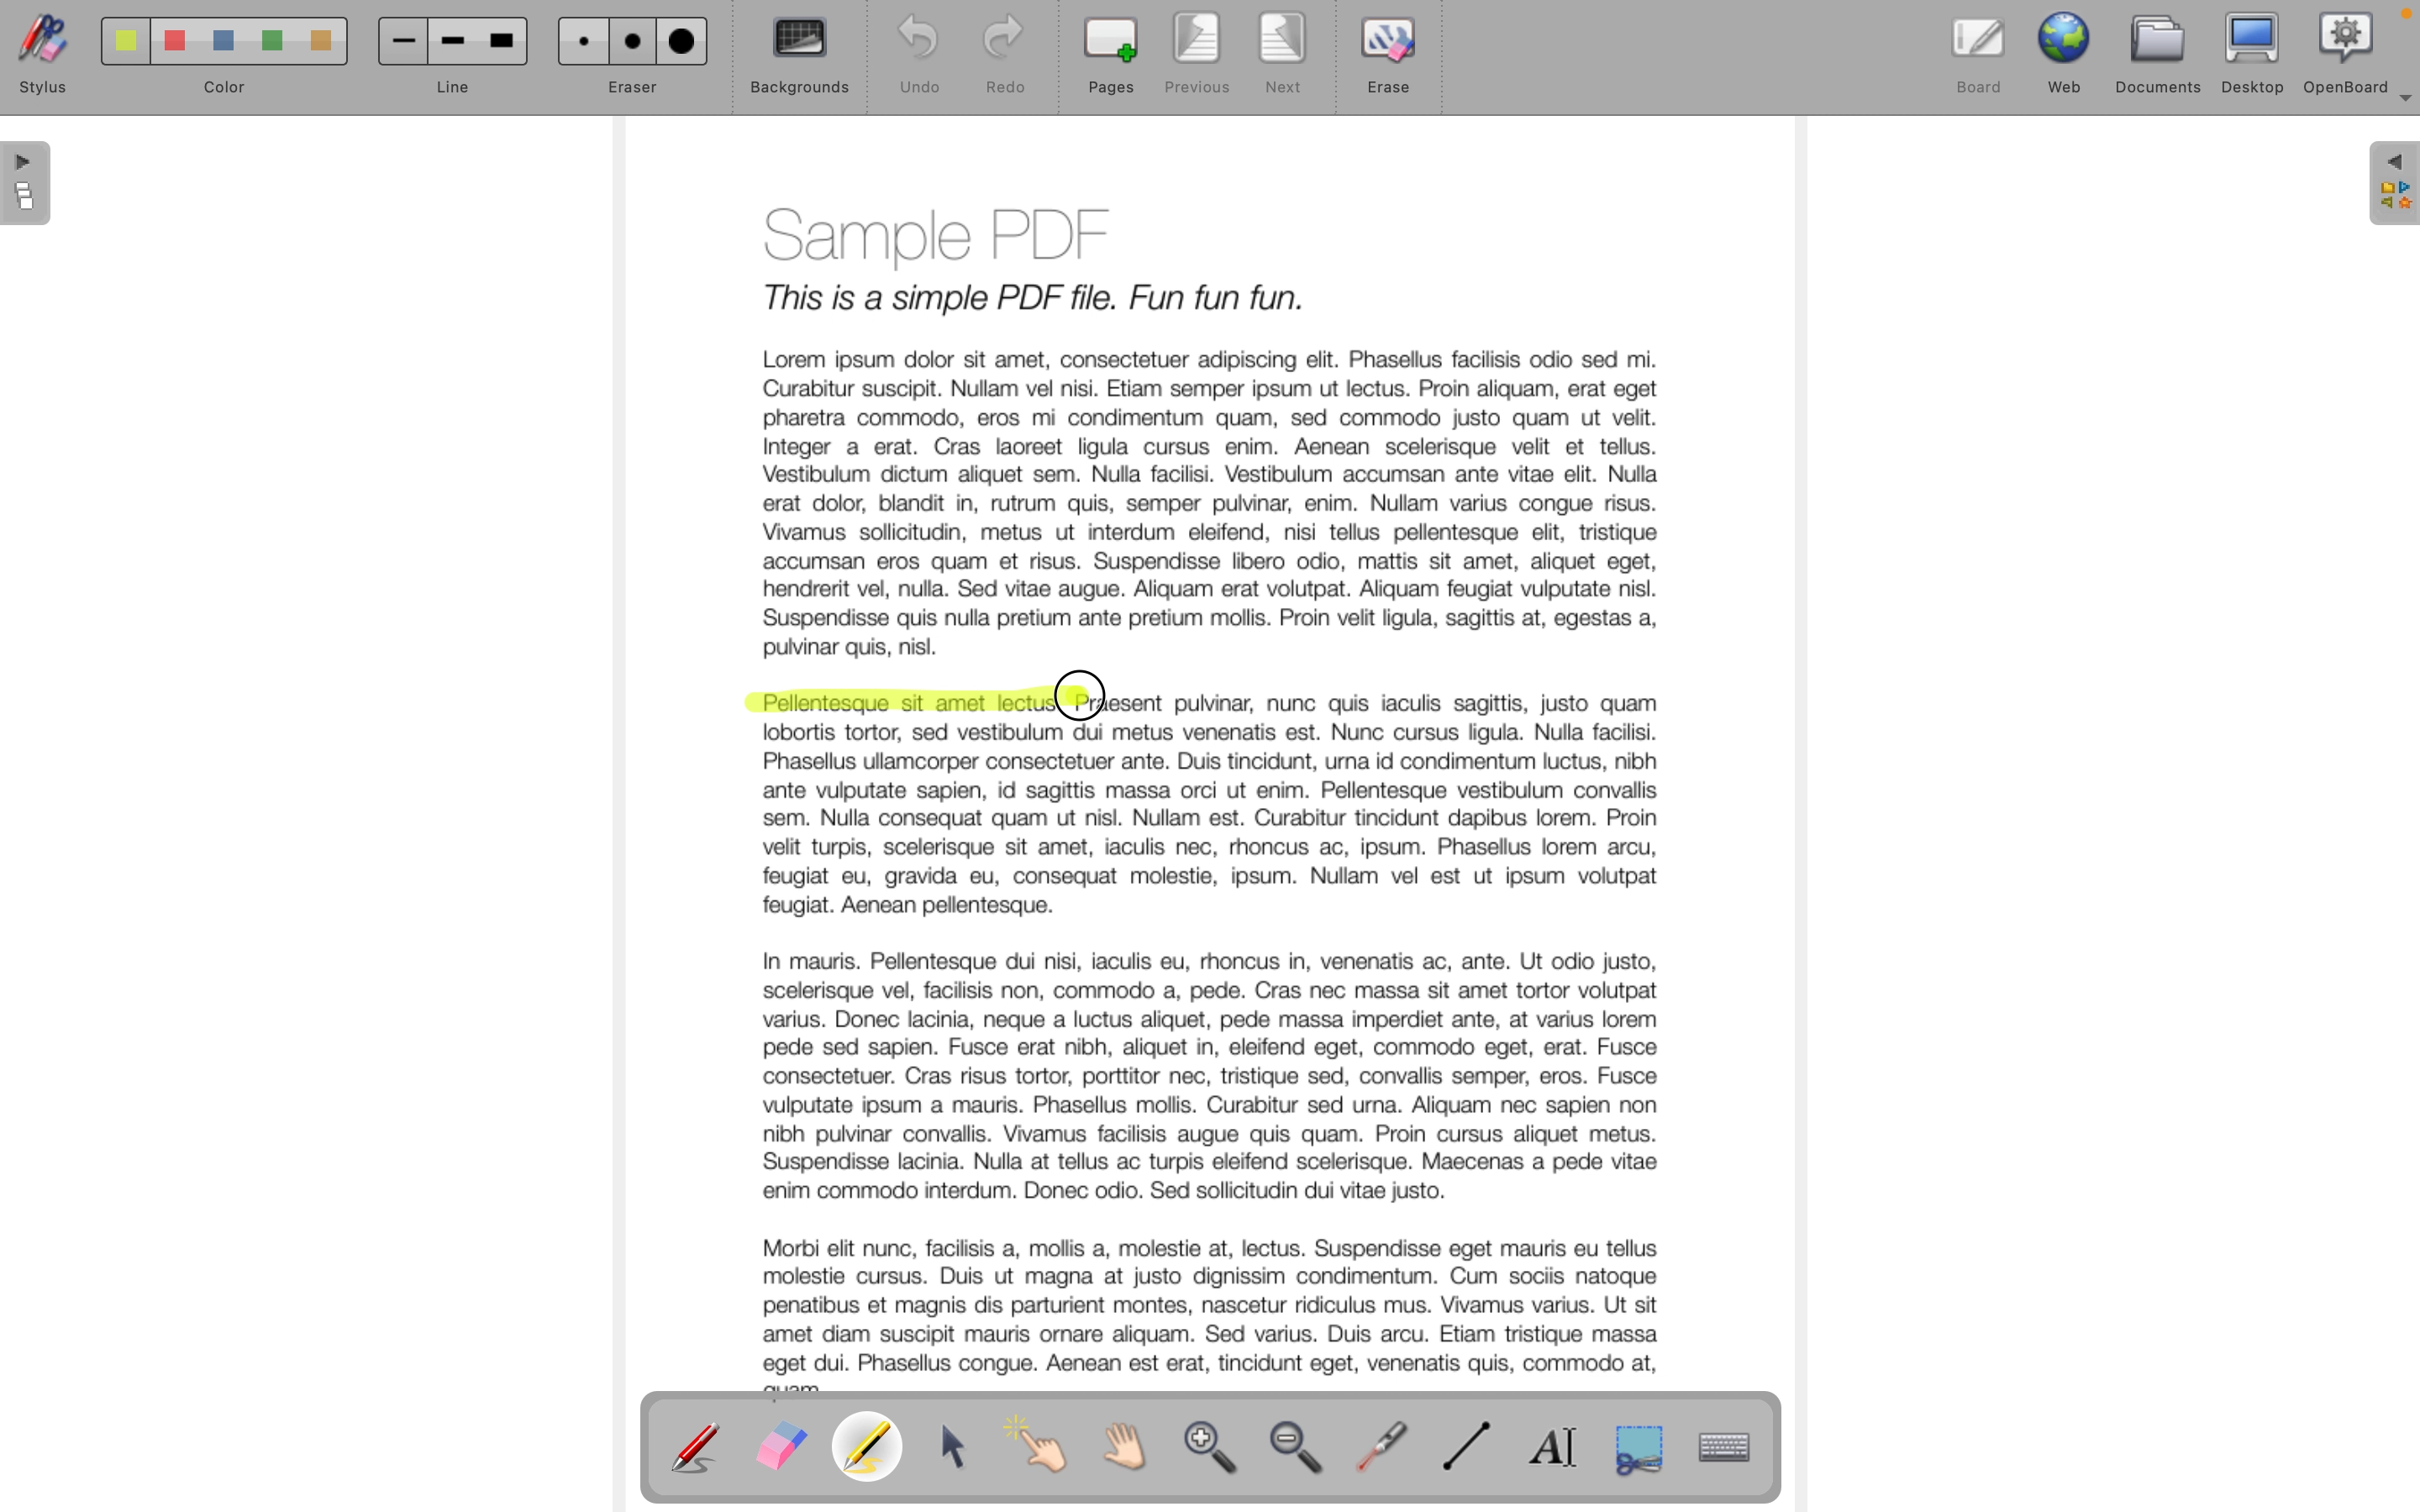 The width and height of the screenshot is (2420, 1512). Describe the element at coordinates (2400, 106) in the screenshot. I see `more options` at that location.